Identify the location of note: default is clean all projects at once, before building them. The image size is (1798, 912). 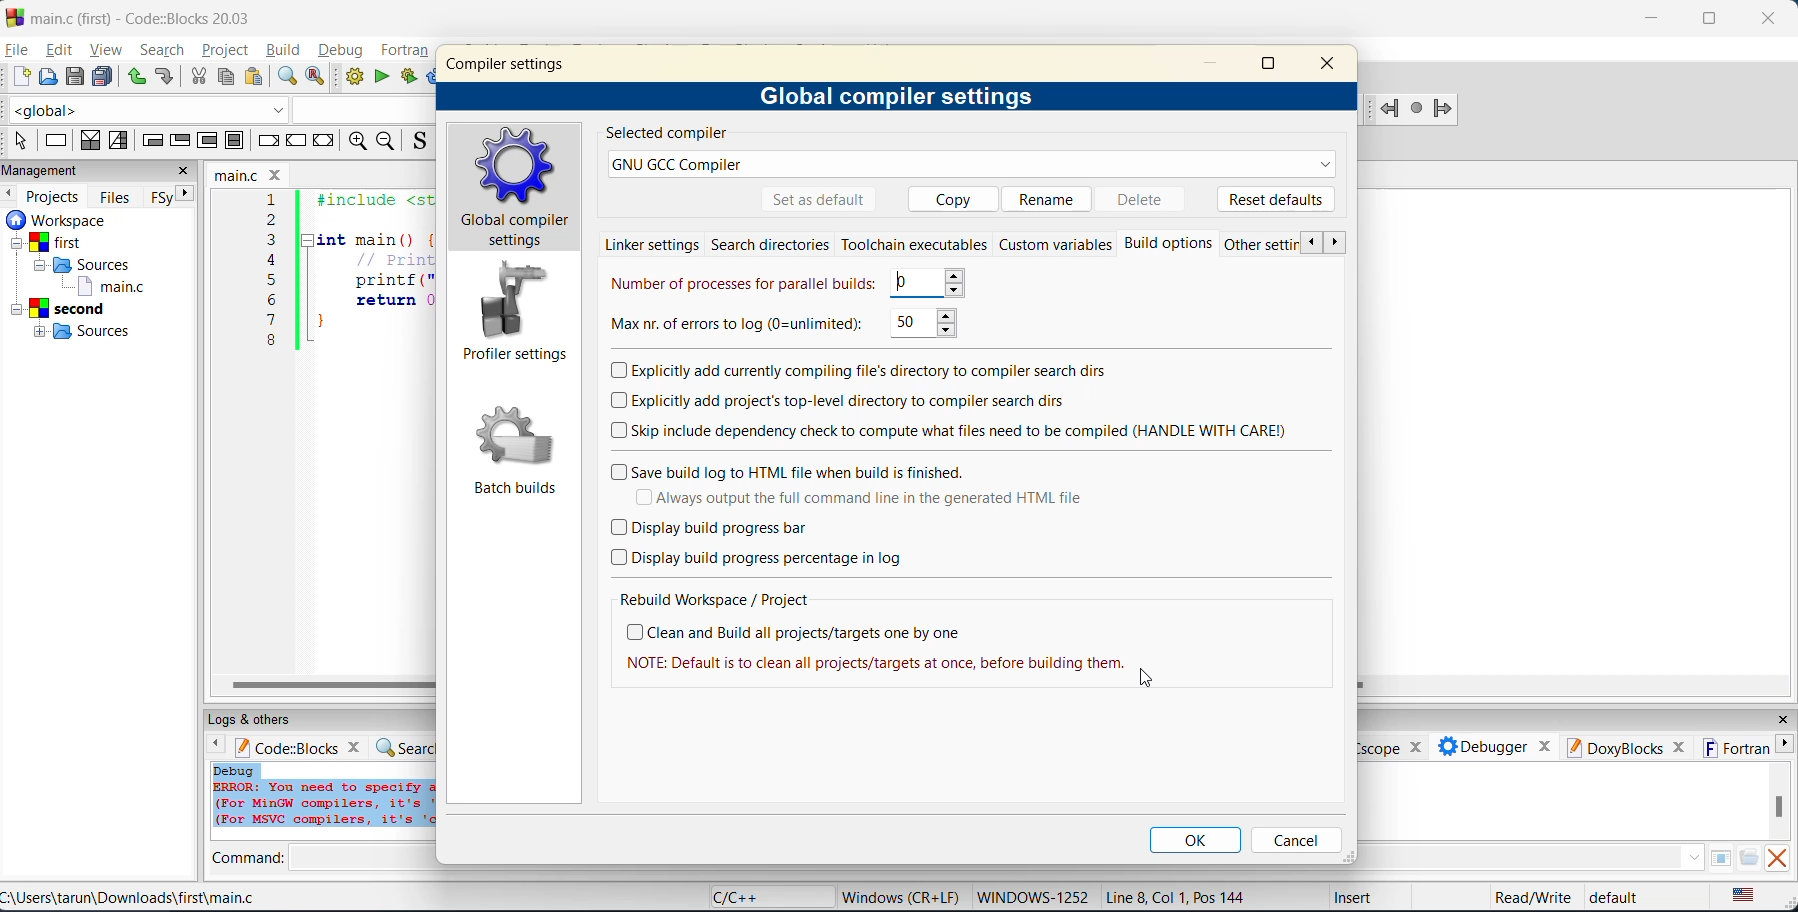
(876, 665).